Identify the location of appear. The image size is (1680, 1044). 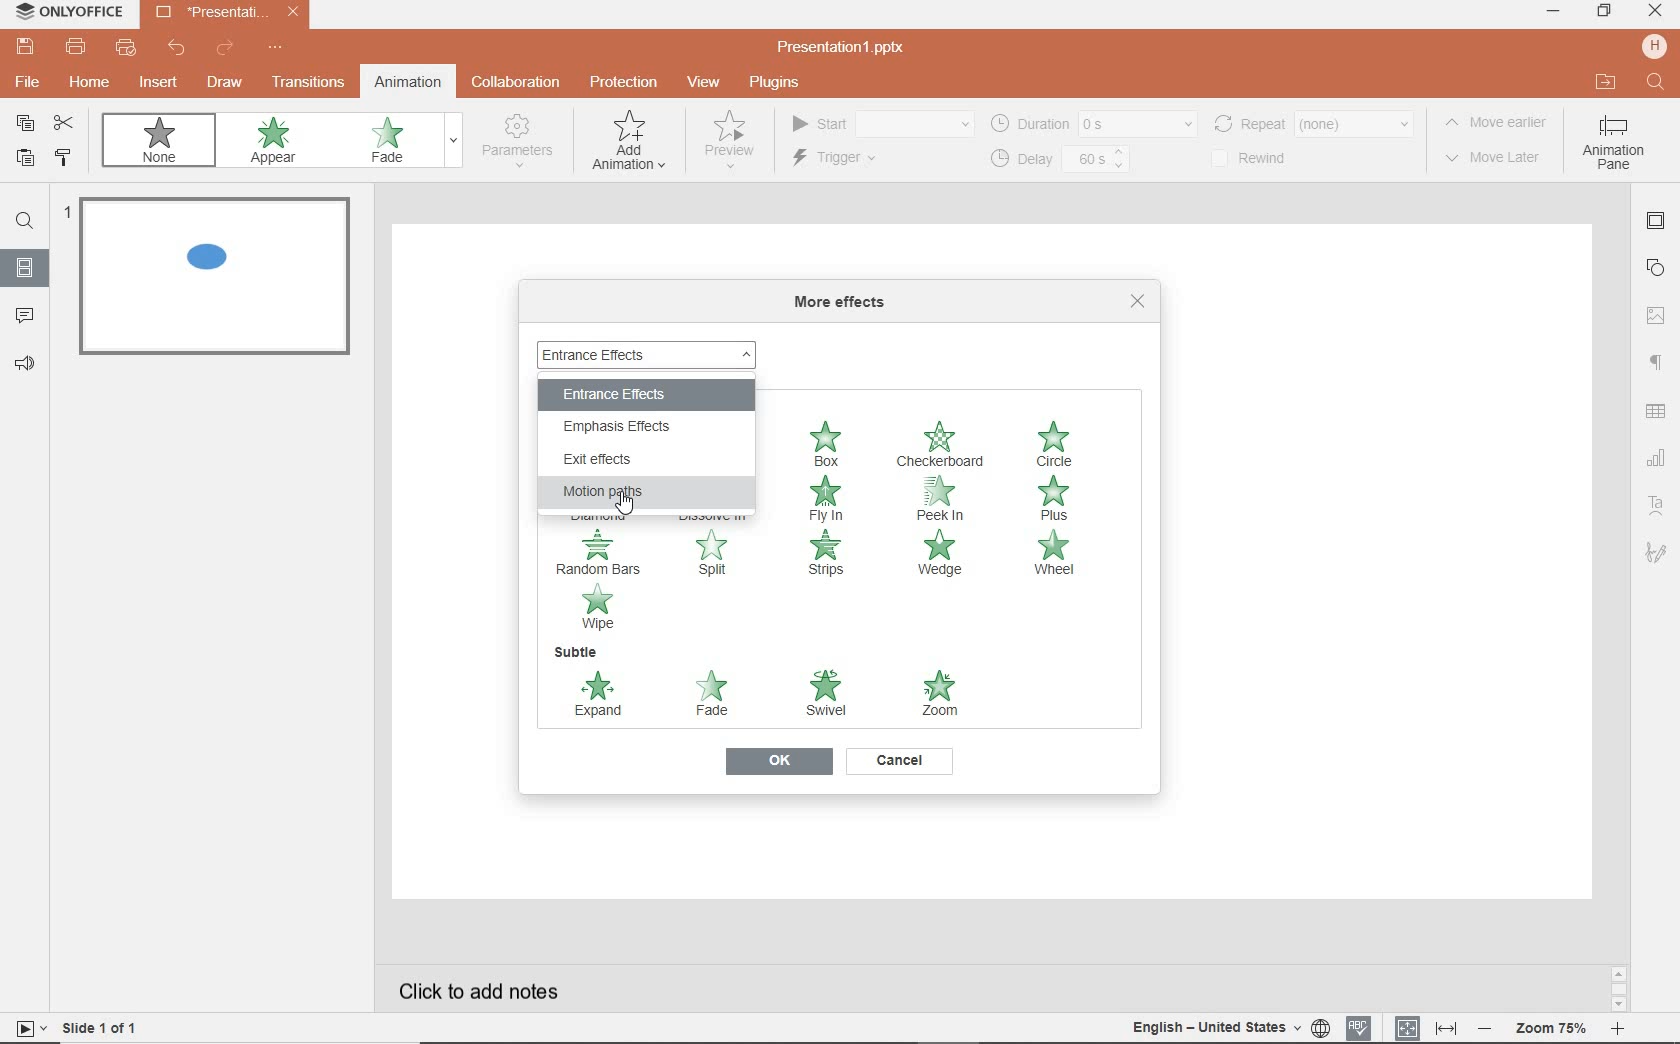
(277, 143).